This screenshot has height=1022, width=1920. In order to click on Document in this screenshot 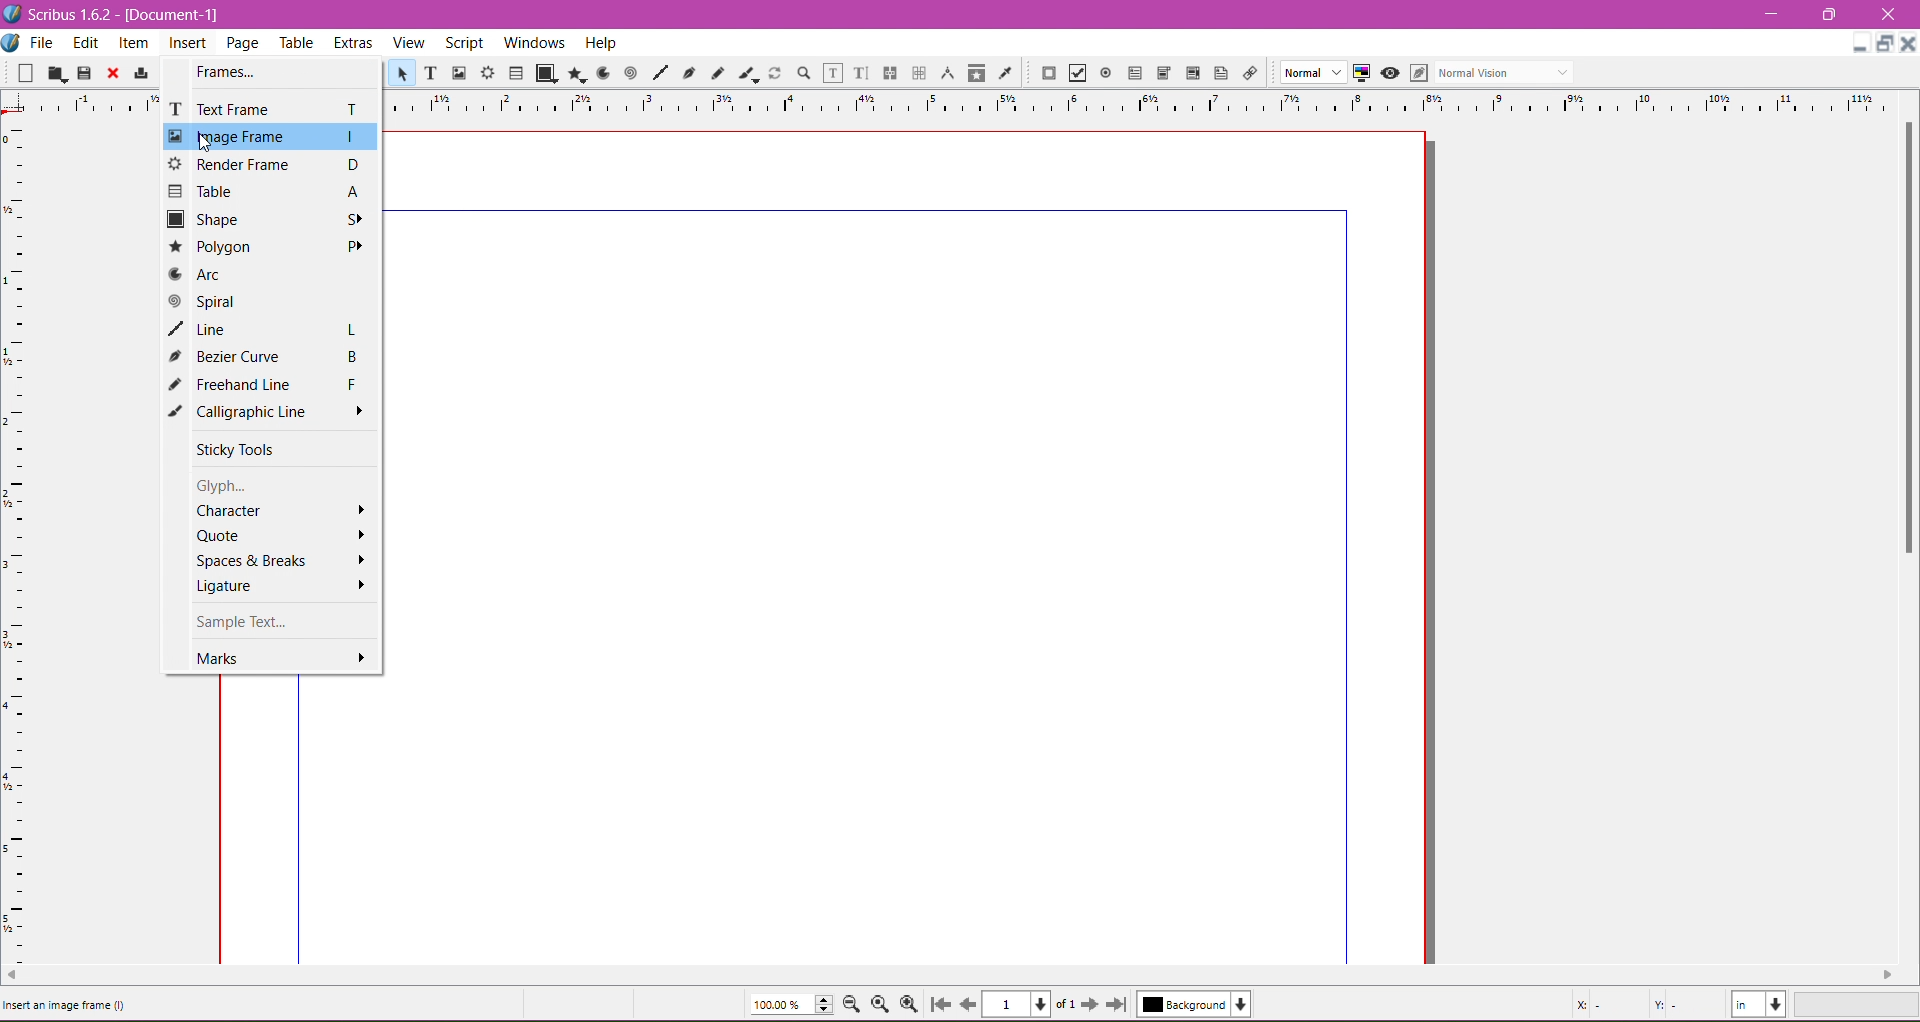, I will do `click(12, 44)`.